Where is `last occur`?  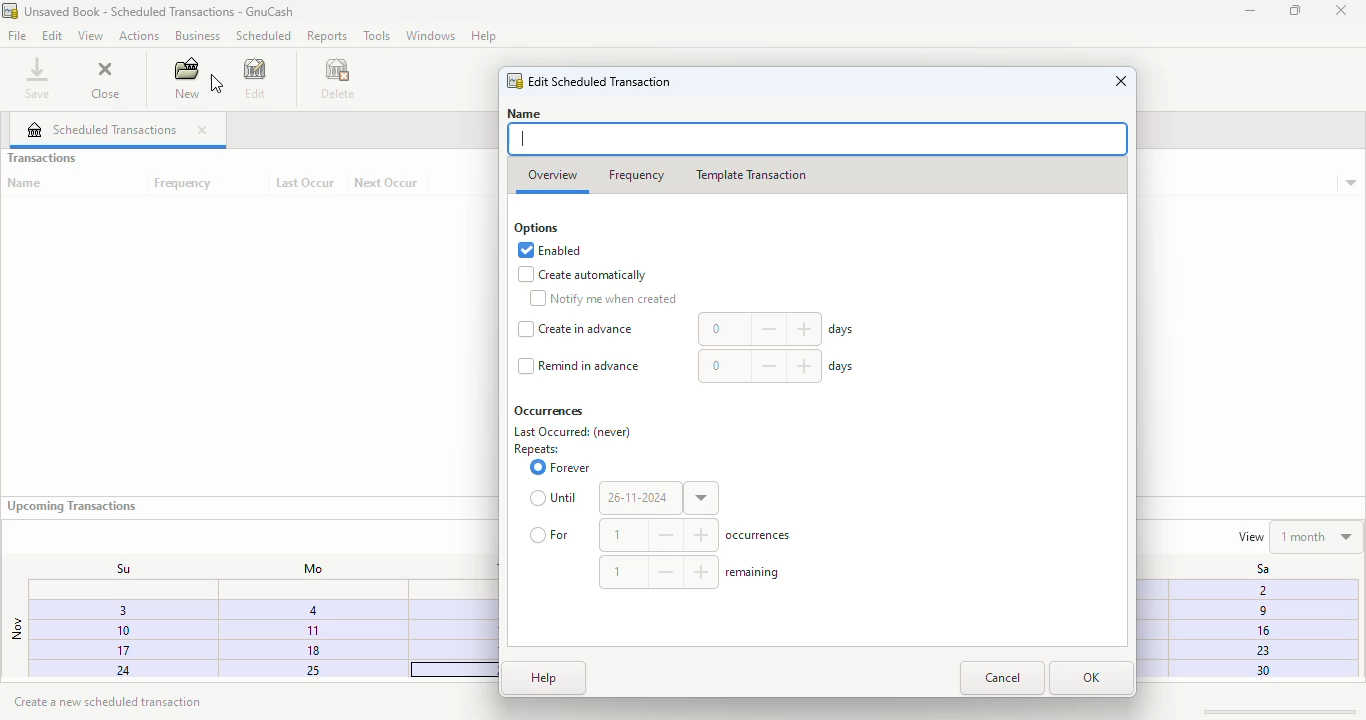 last occur is located at coordinates (305, 183).